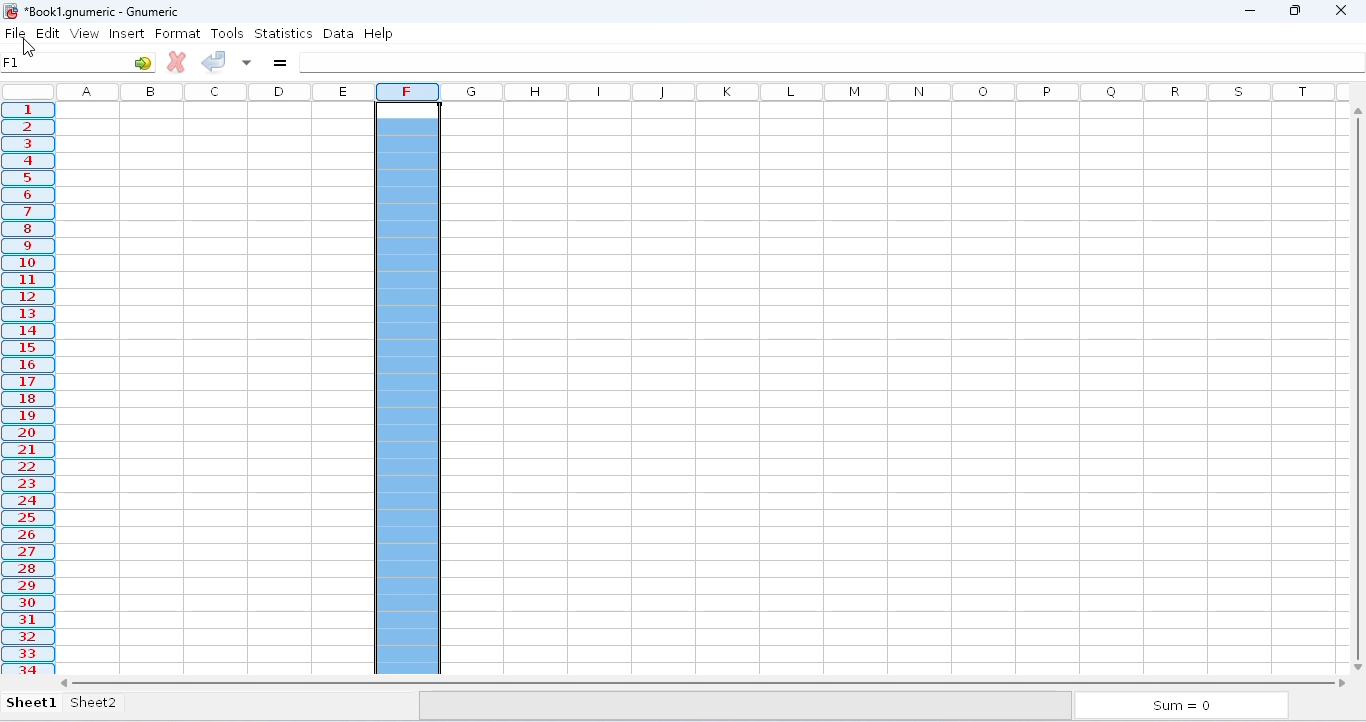 The width and height of the screenshot is (1366, 722). Describe the element at coordinates (893, 92) in the screenshot. I see `columns` at that location.